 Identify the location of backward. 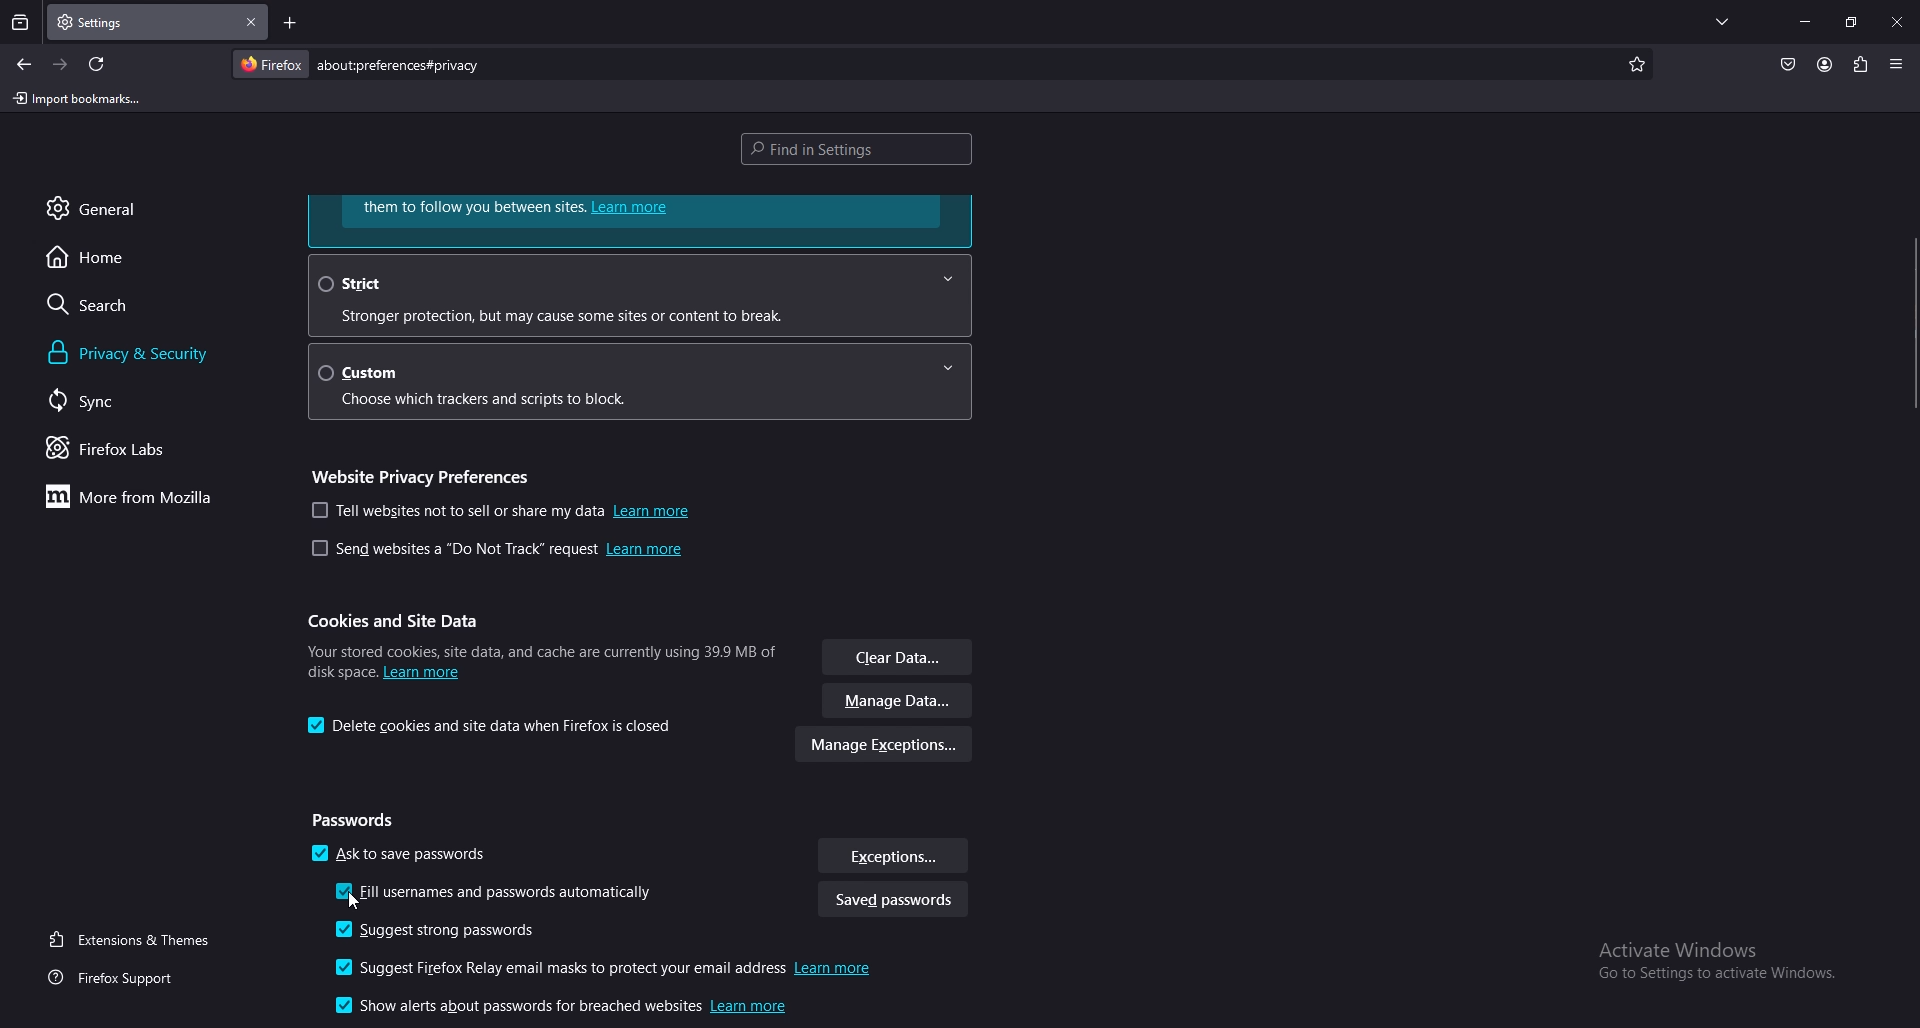
(25, 65).